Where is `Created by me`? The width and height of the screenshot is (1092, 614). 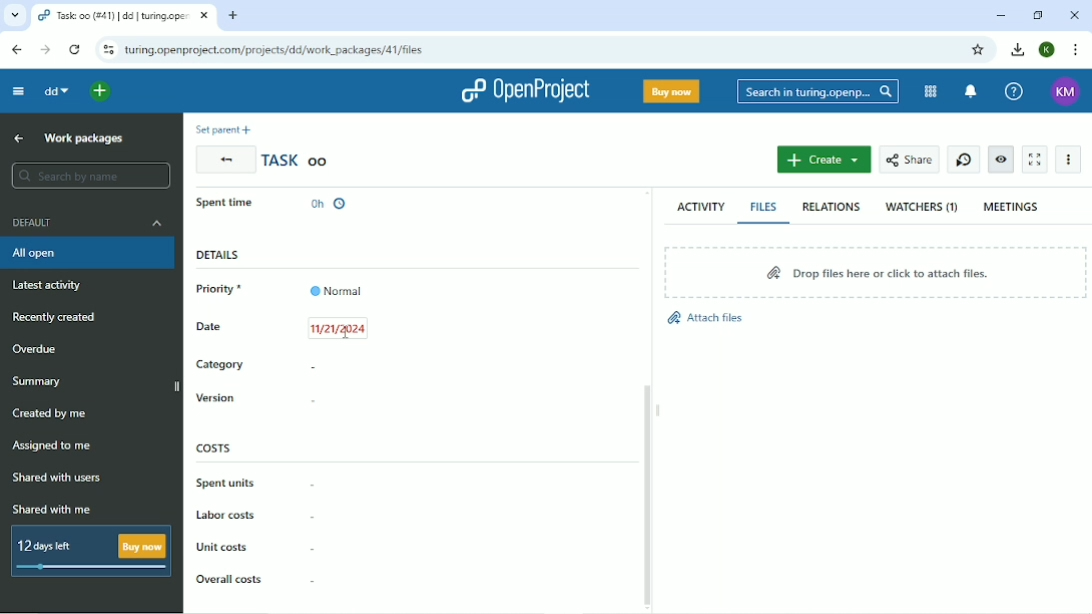 Created by me is located at coordinates (53, 413).